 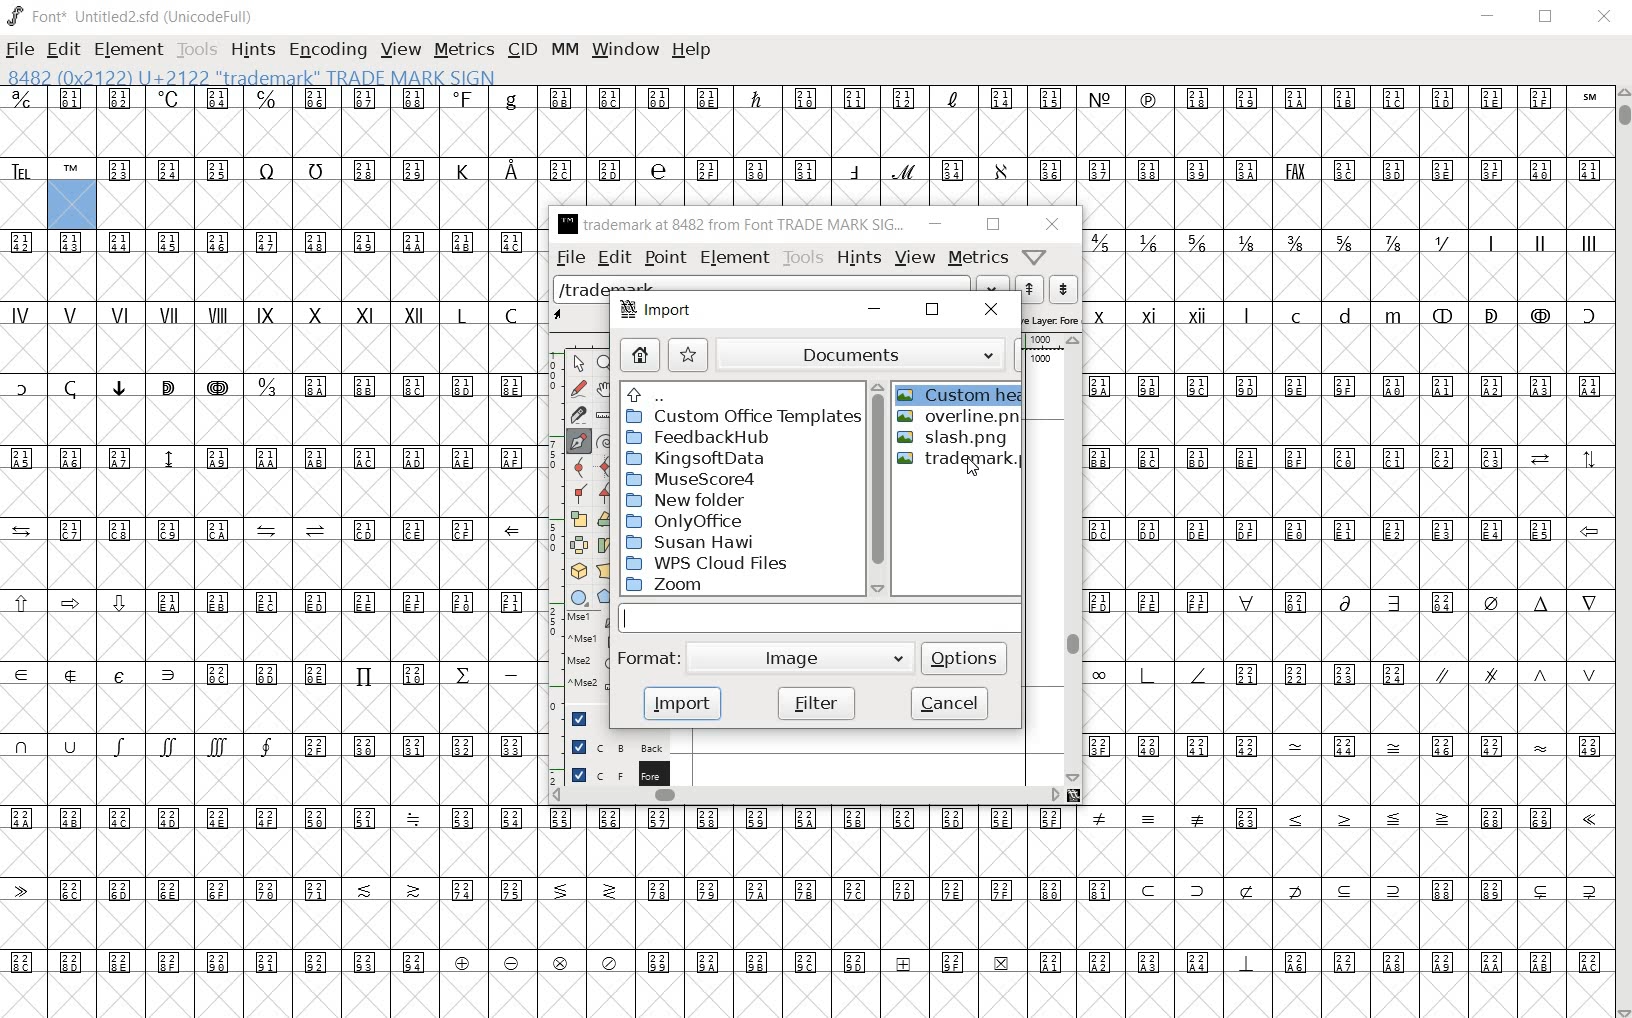 What do you see at coordinates (615, 258) in the screenshot?
I see `edit` at bounding box center [615, 258].